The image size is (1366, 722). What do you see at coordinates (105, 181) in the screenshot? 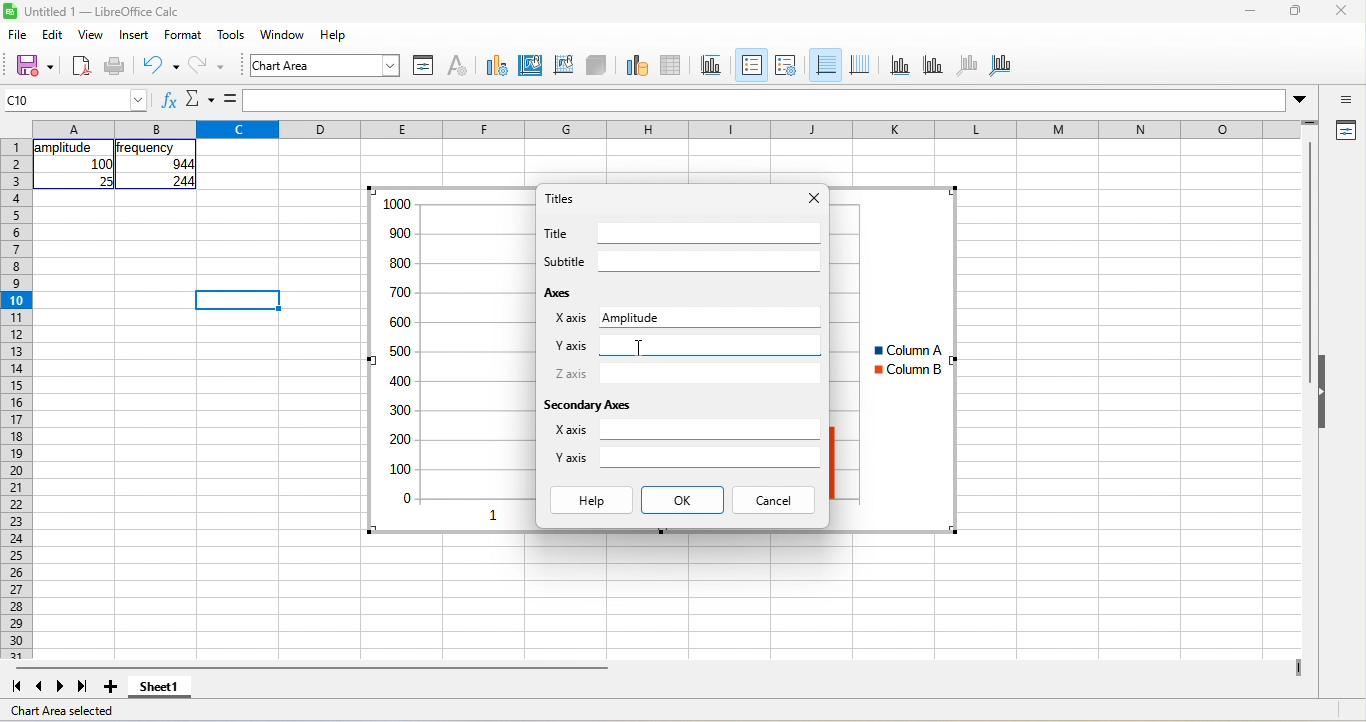
I see `25` at bounding box center [105, 181].